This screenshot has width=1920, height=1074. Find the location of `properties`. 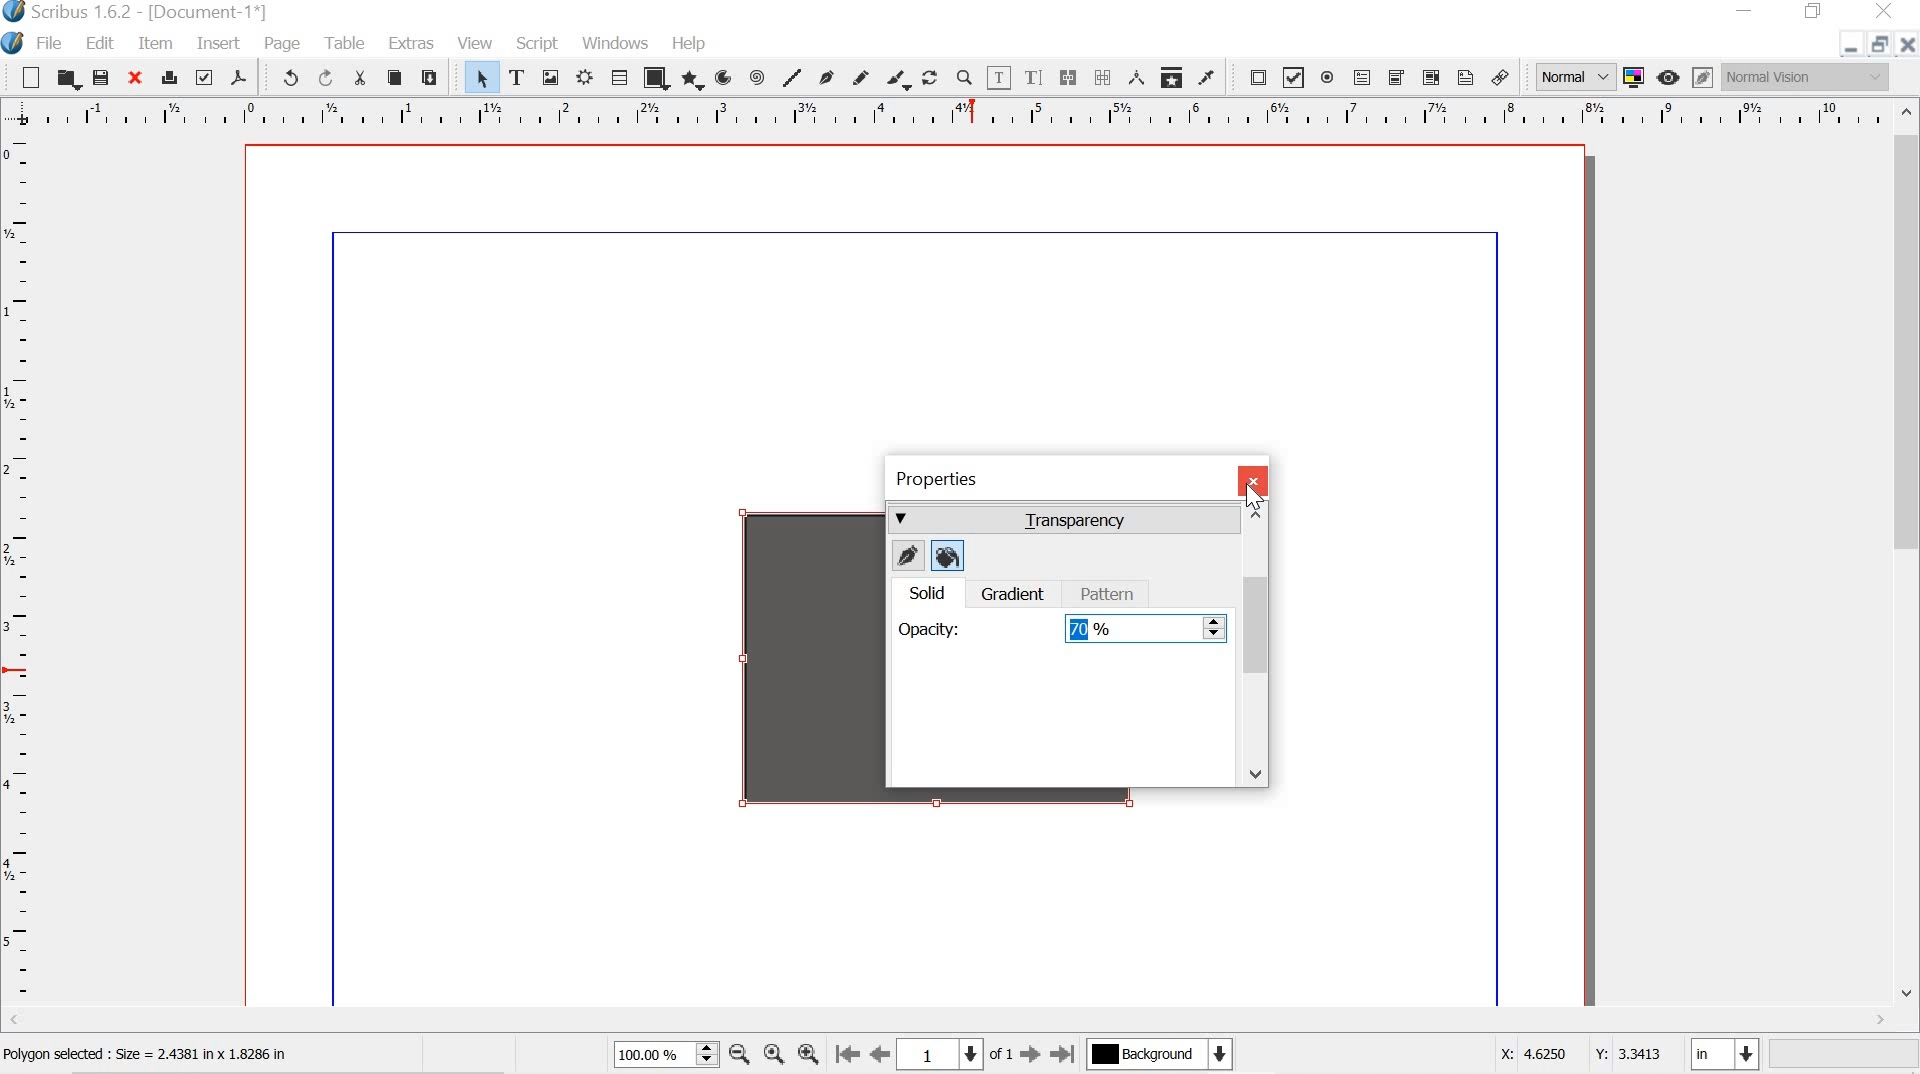

properties is located at coordinates (936, 481).